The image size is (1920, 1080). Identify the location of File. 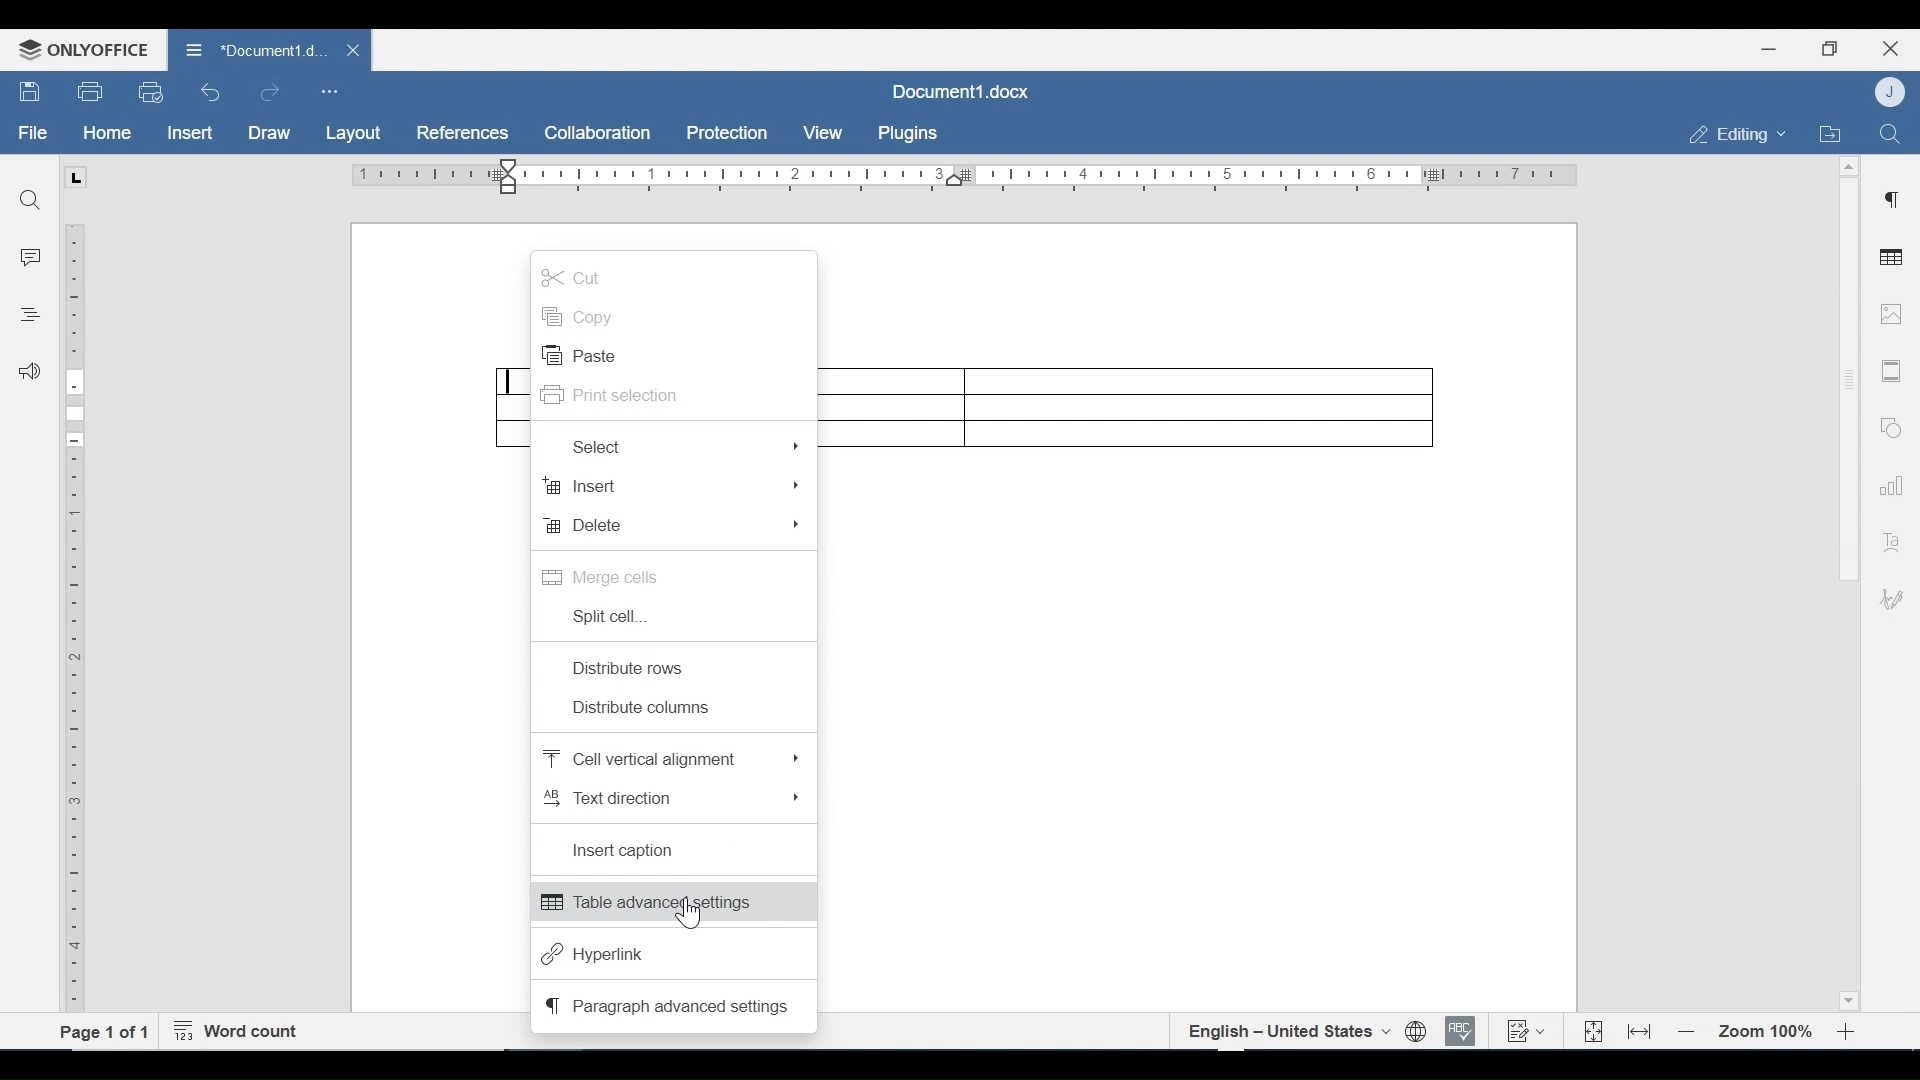
(34, 133).